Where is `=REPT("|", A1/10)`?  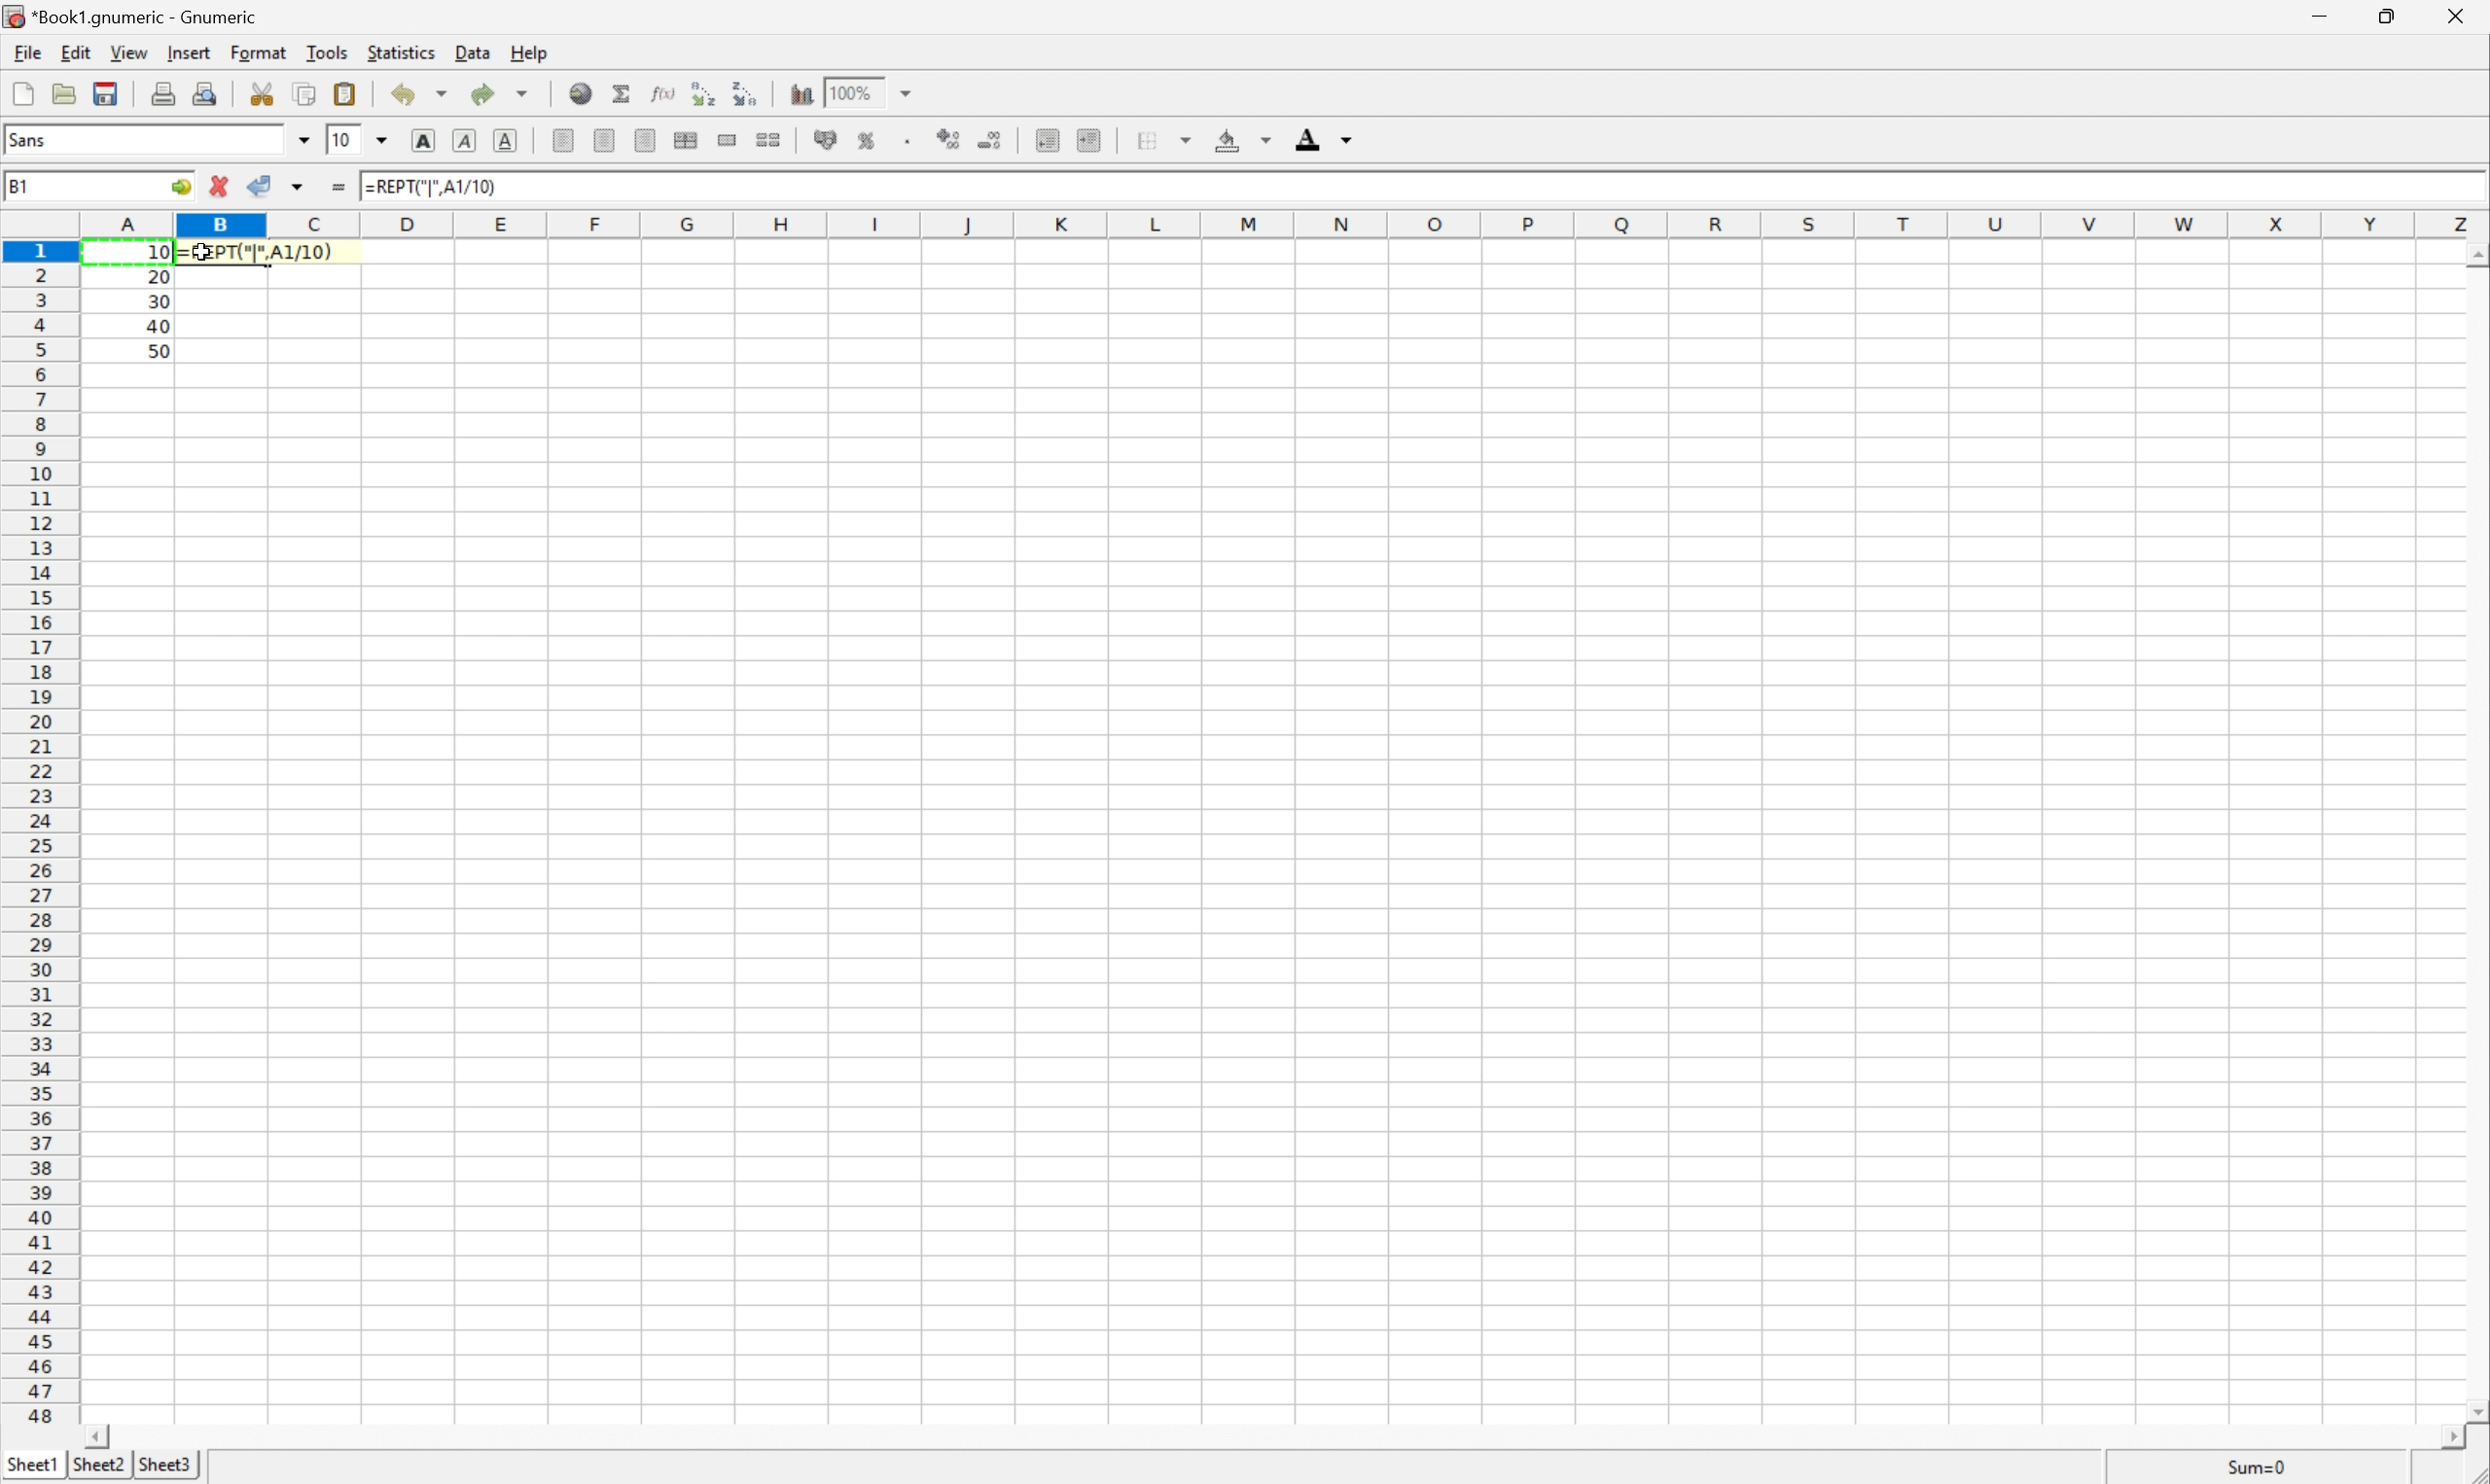 =REPT("|", A1/10) is located at coordinates (259, 251).